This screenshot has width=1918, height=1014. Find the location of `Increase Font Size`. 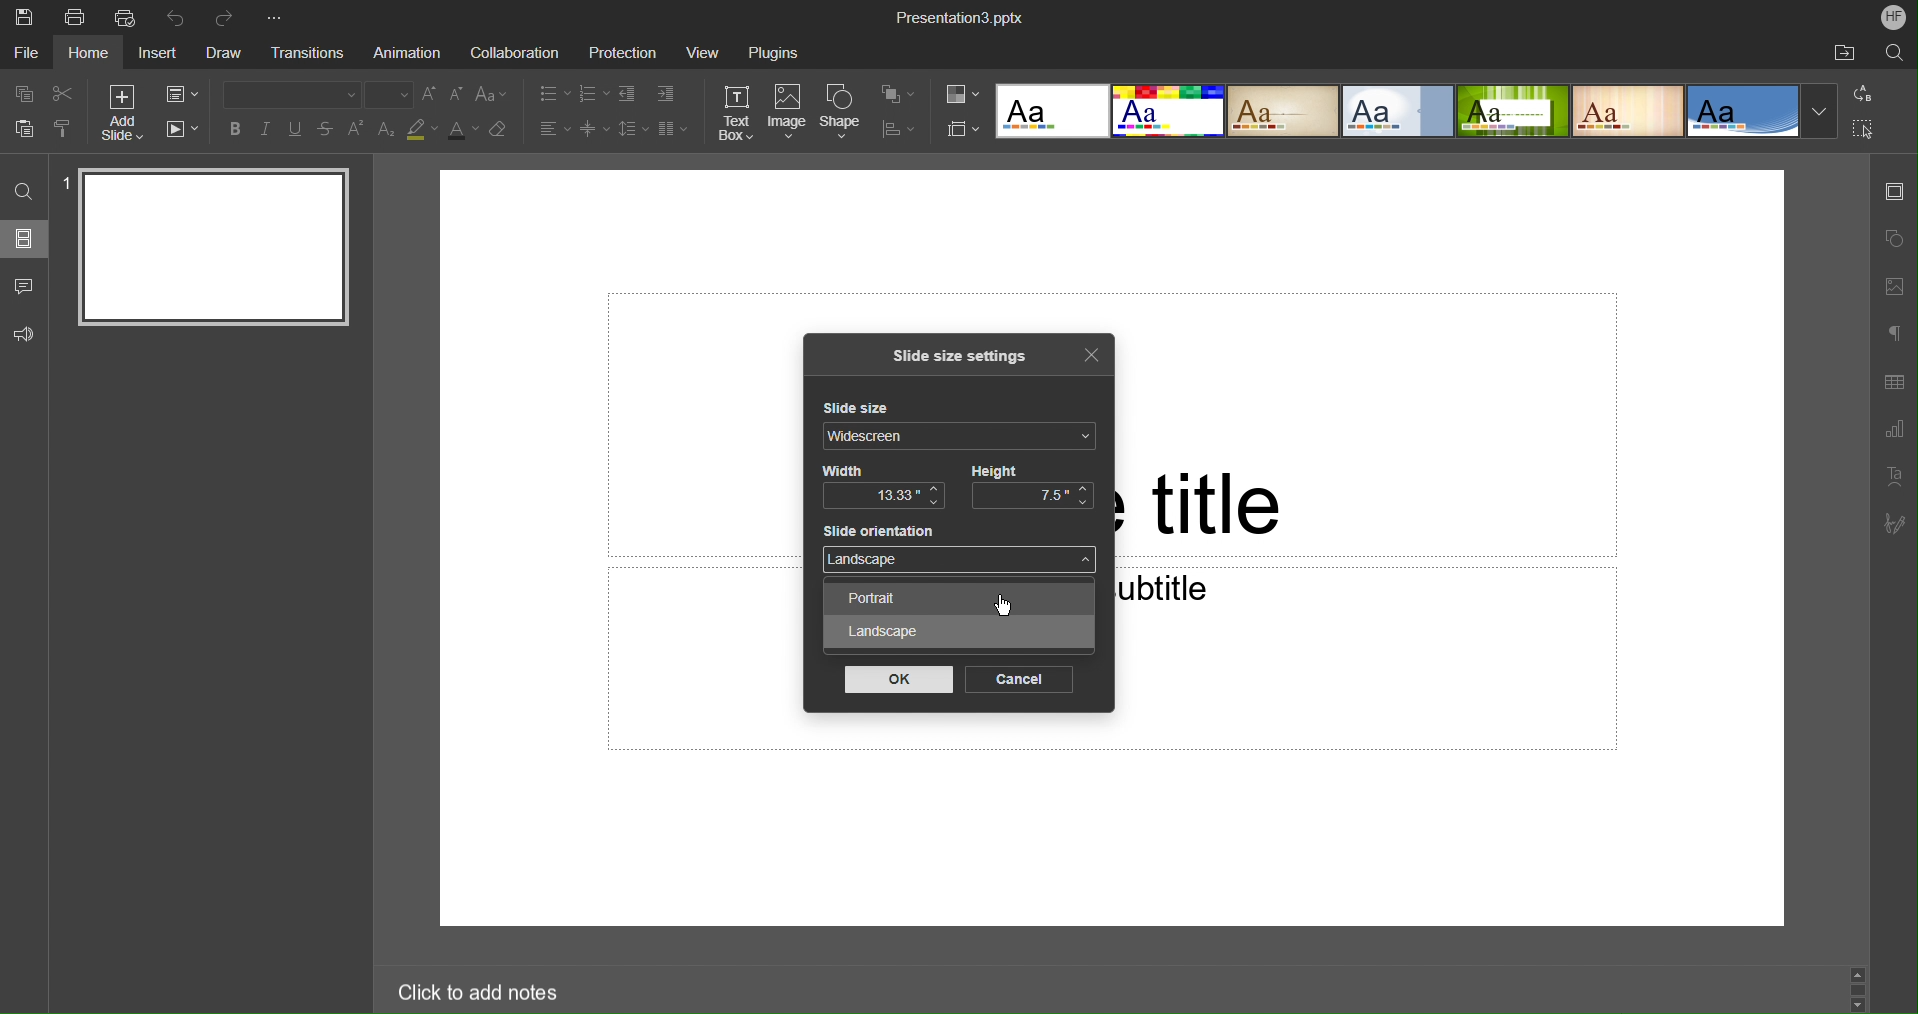

Increase Font Size is located at coordinates (431, 95).